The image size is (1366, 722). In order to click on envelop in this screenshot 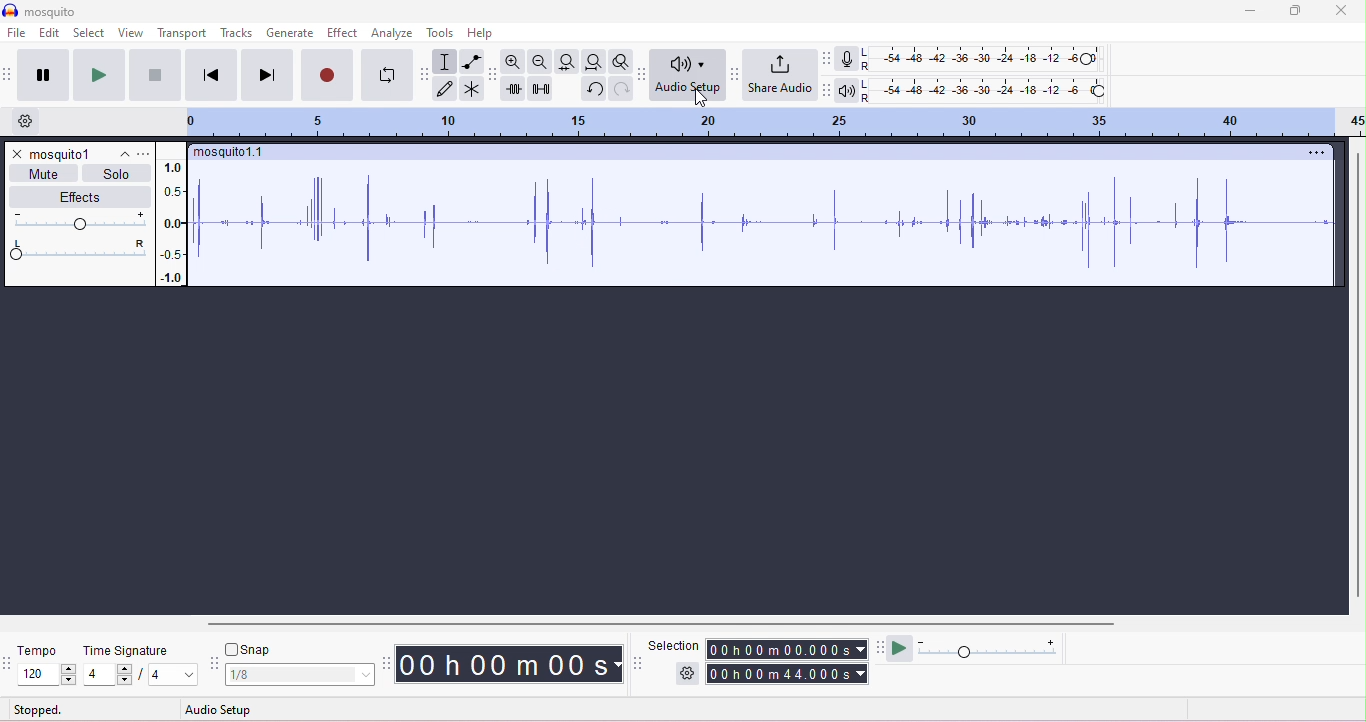, I will do `click(472, 61)`.